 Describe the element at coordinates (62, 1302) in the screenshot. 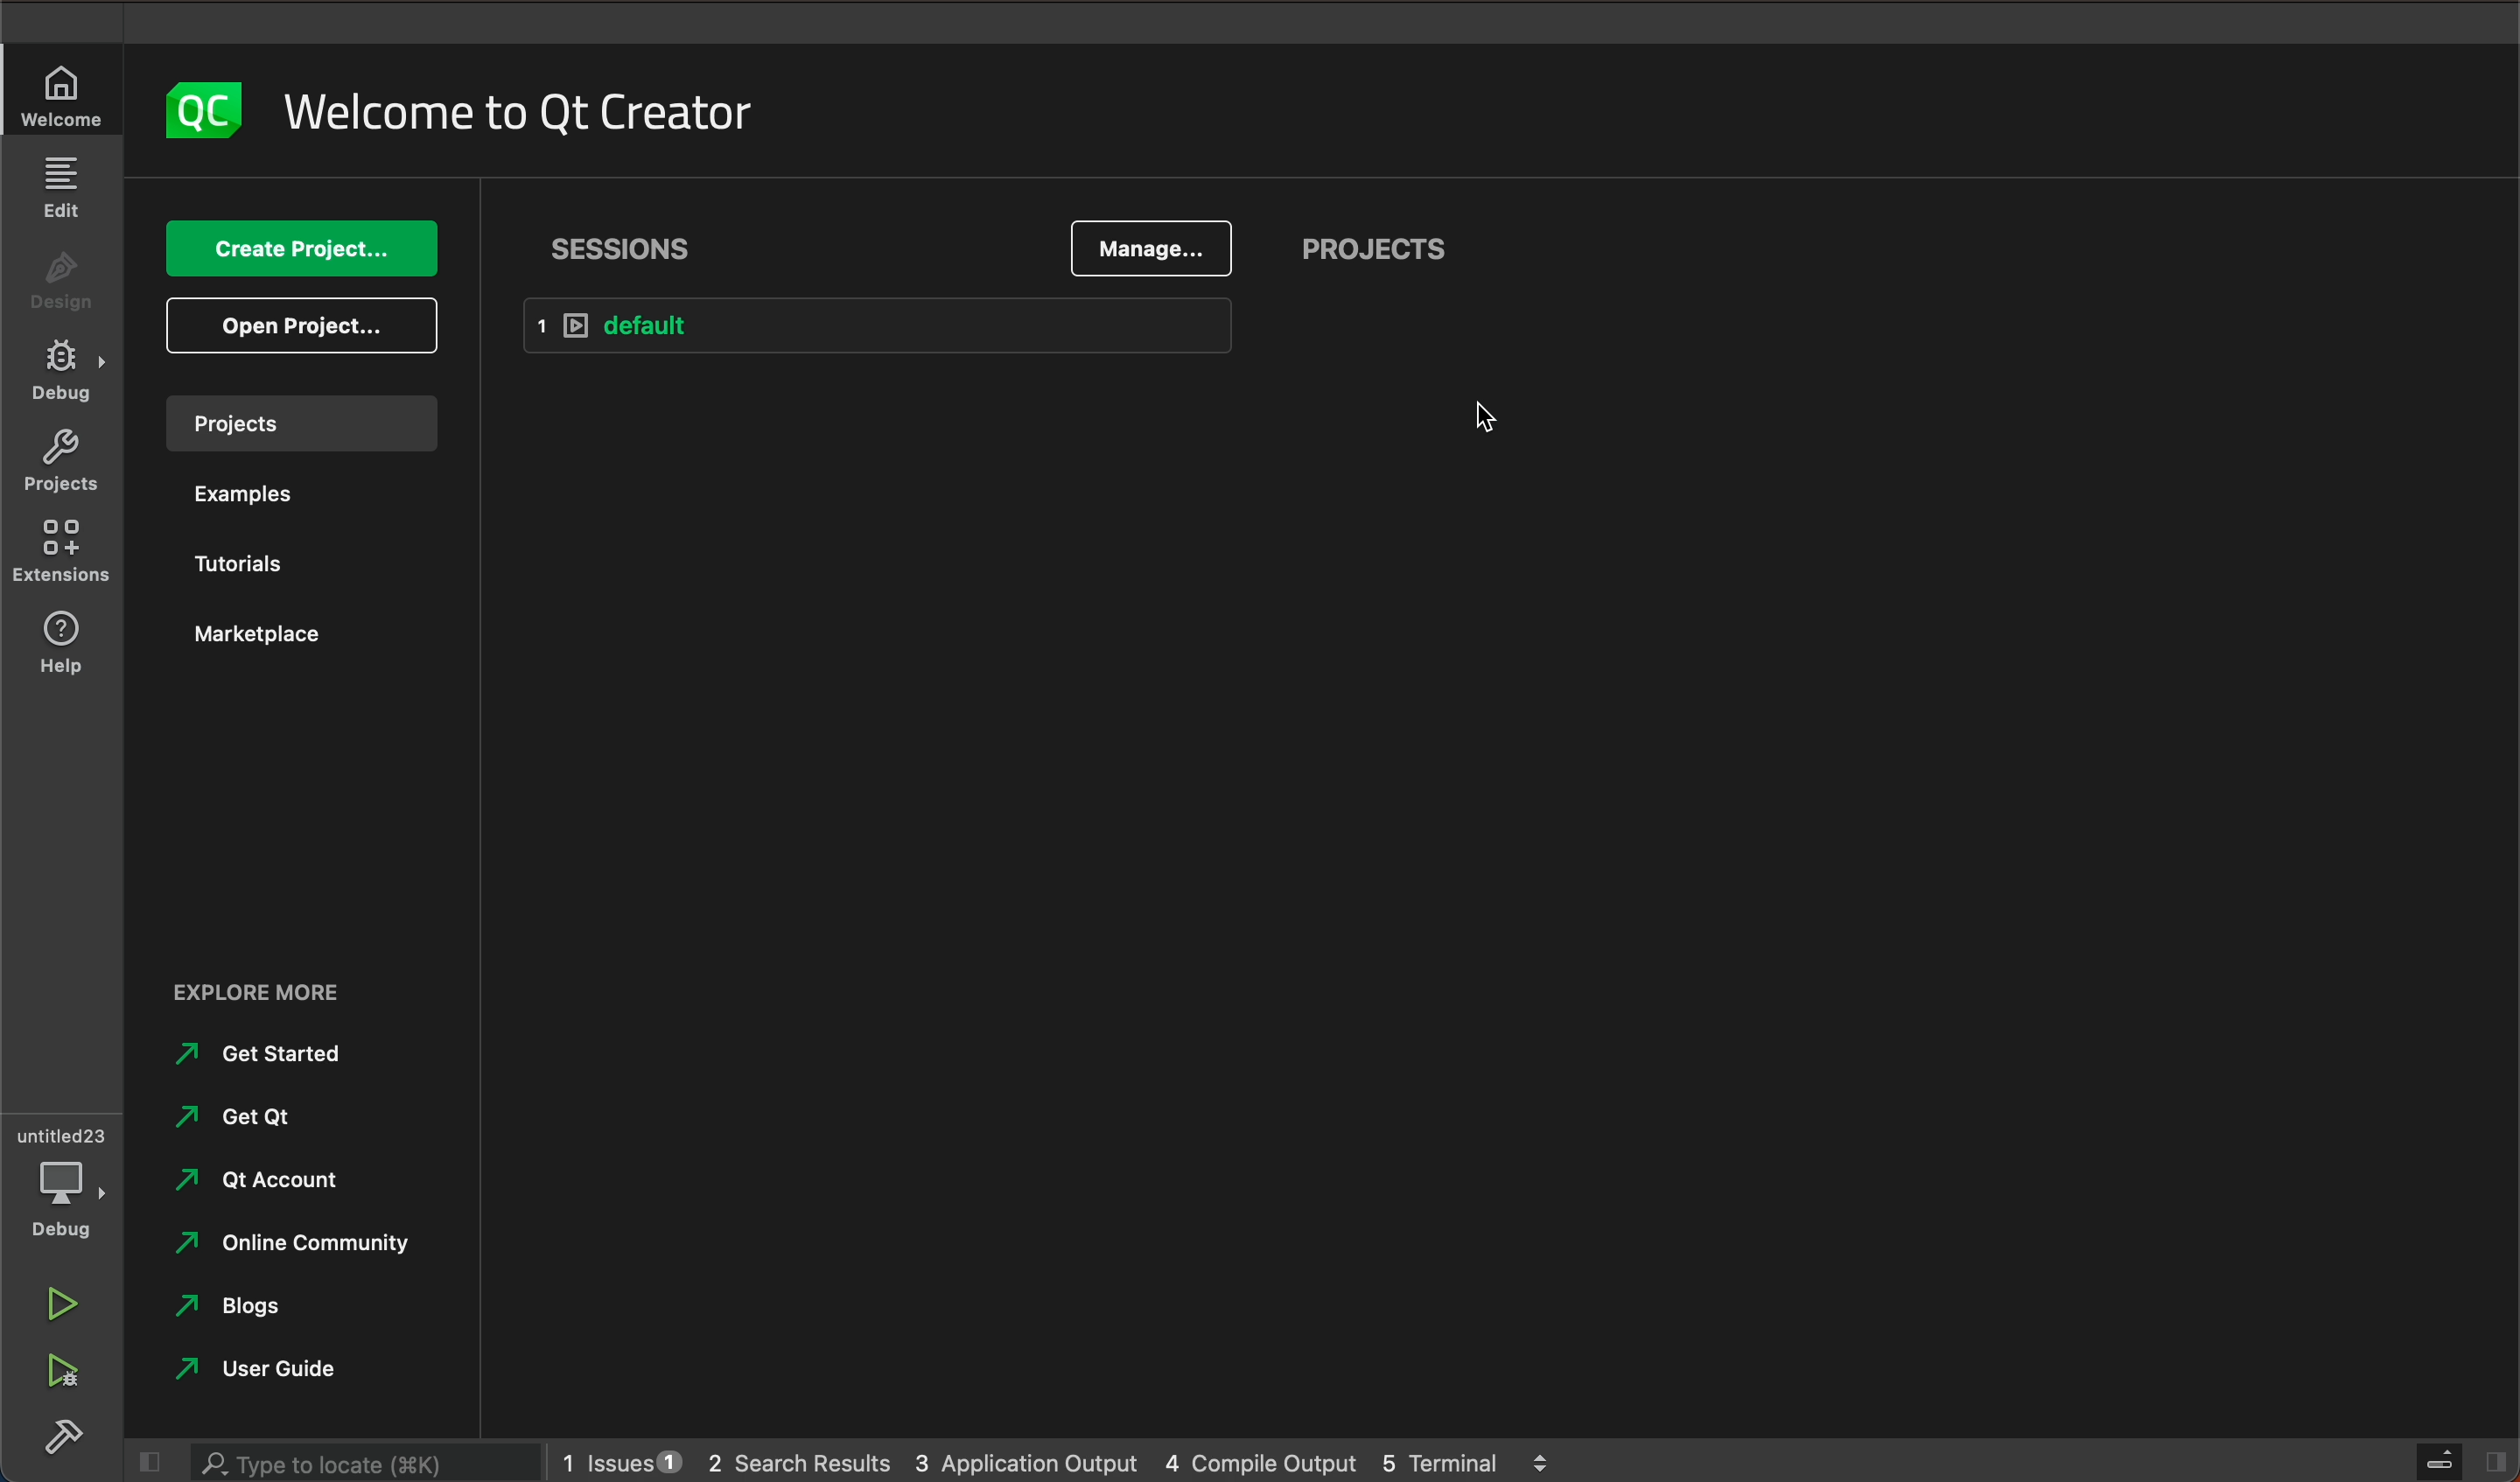

I see `run` at that location.